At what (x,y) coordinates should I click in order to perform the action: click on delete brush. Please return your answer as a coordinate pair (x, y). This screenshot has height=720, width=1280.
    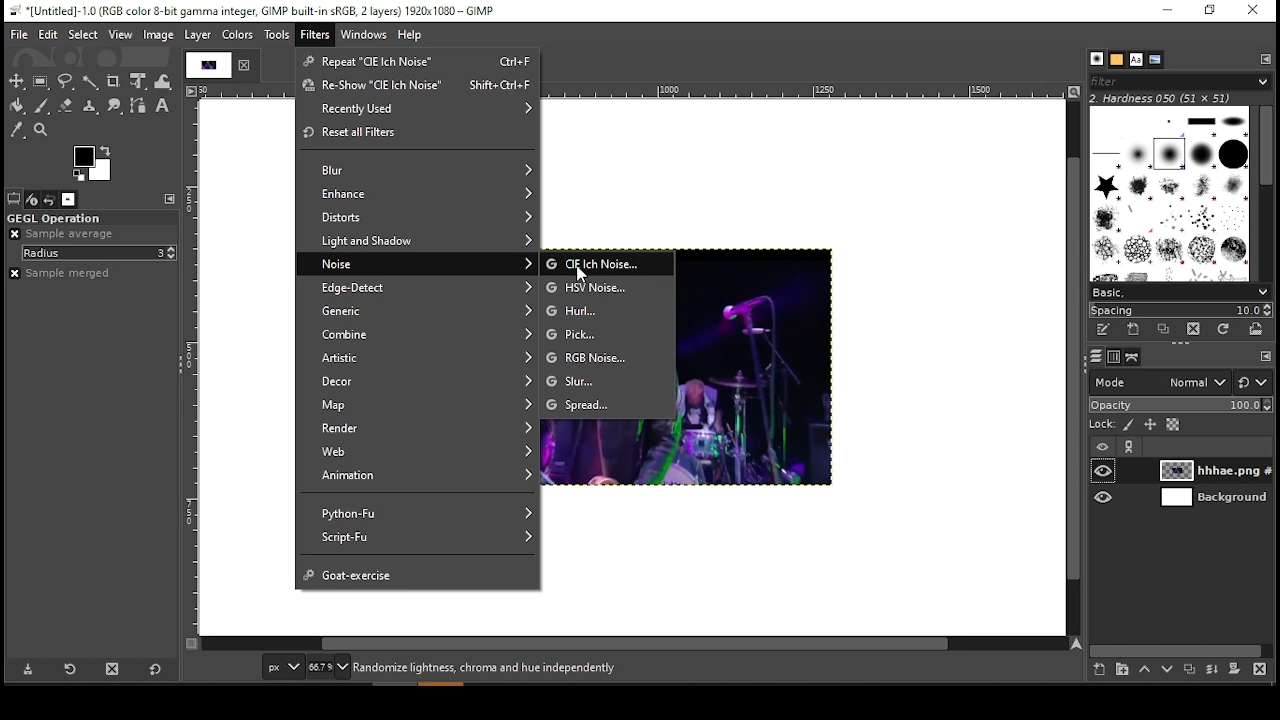
    Looking at the image, I should click on (1197, 330).